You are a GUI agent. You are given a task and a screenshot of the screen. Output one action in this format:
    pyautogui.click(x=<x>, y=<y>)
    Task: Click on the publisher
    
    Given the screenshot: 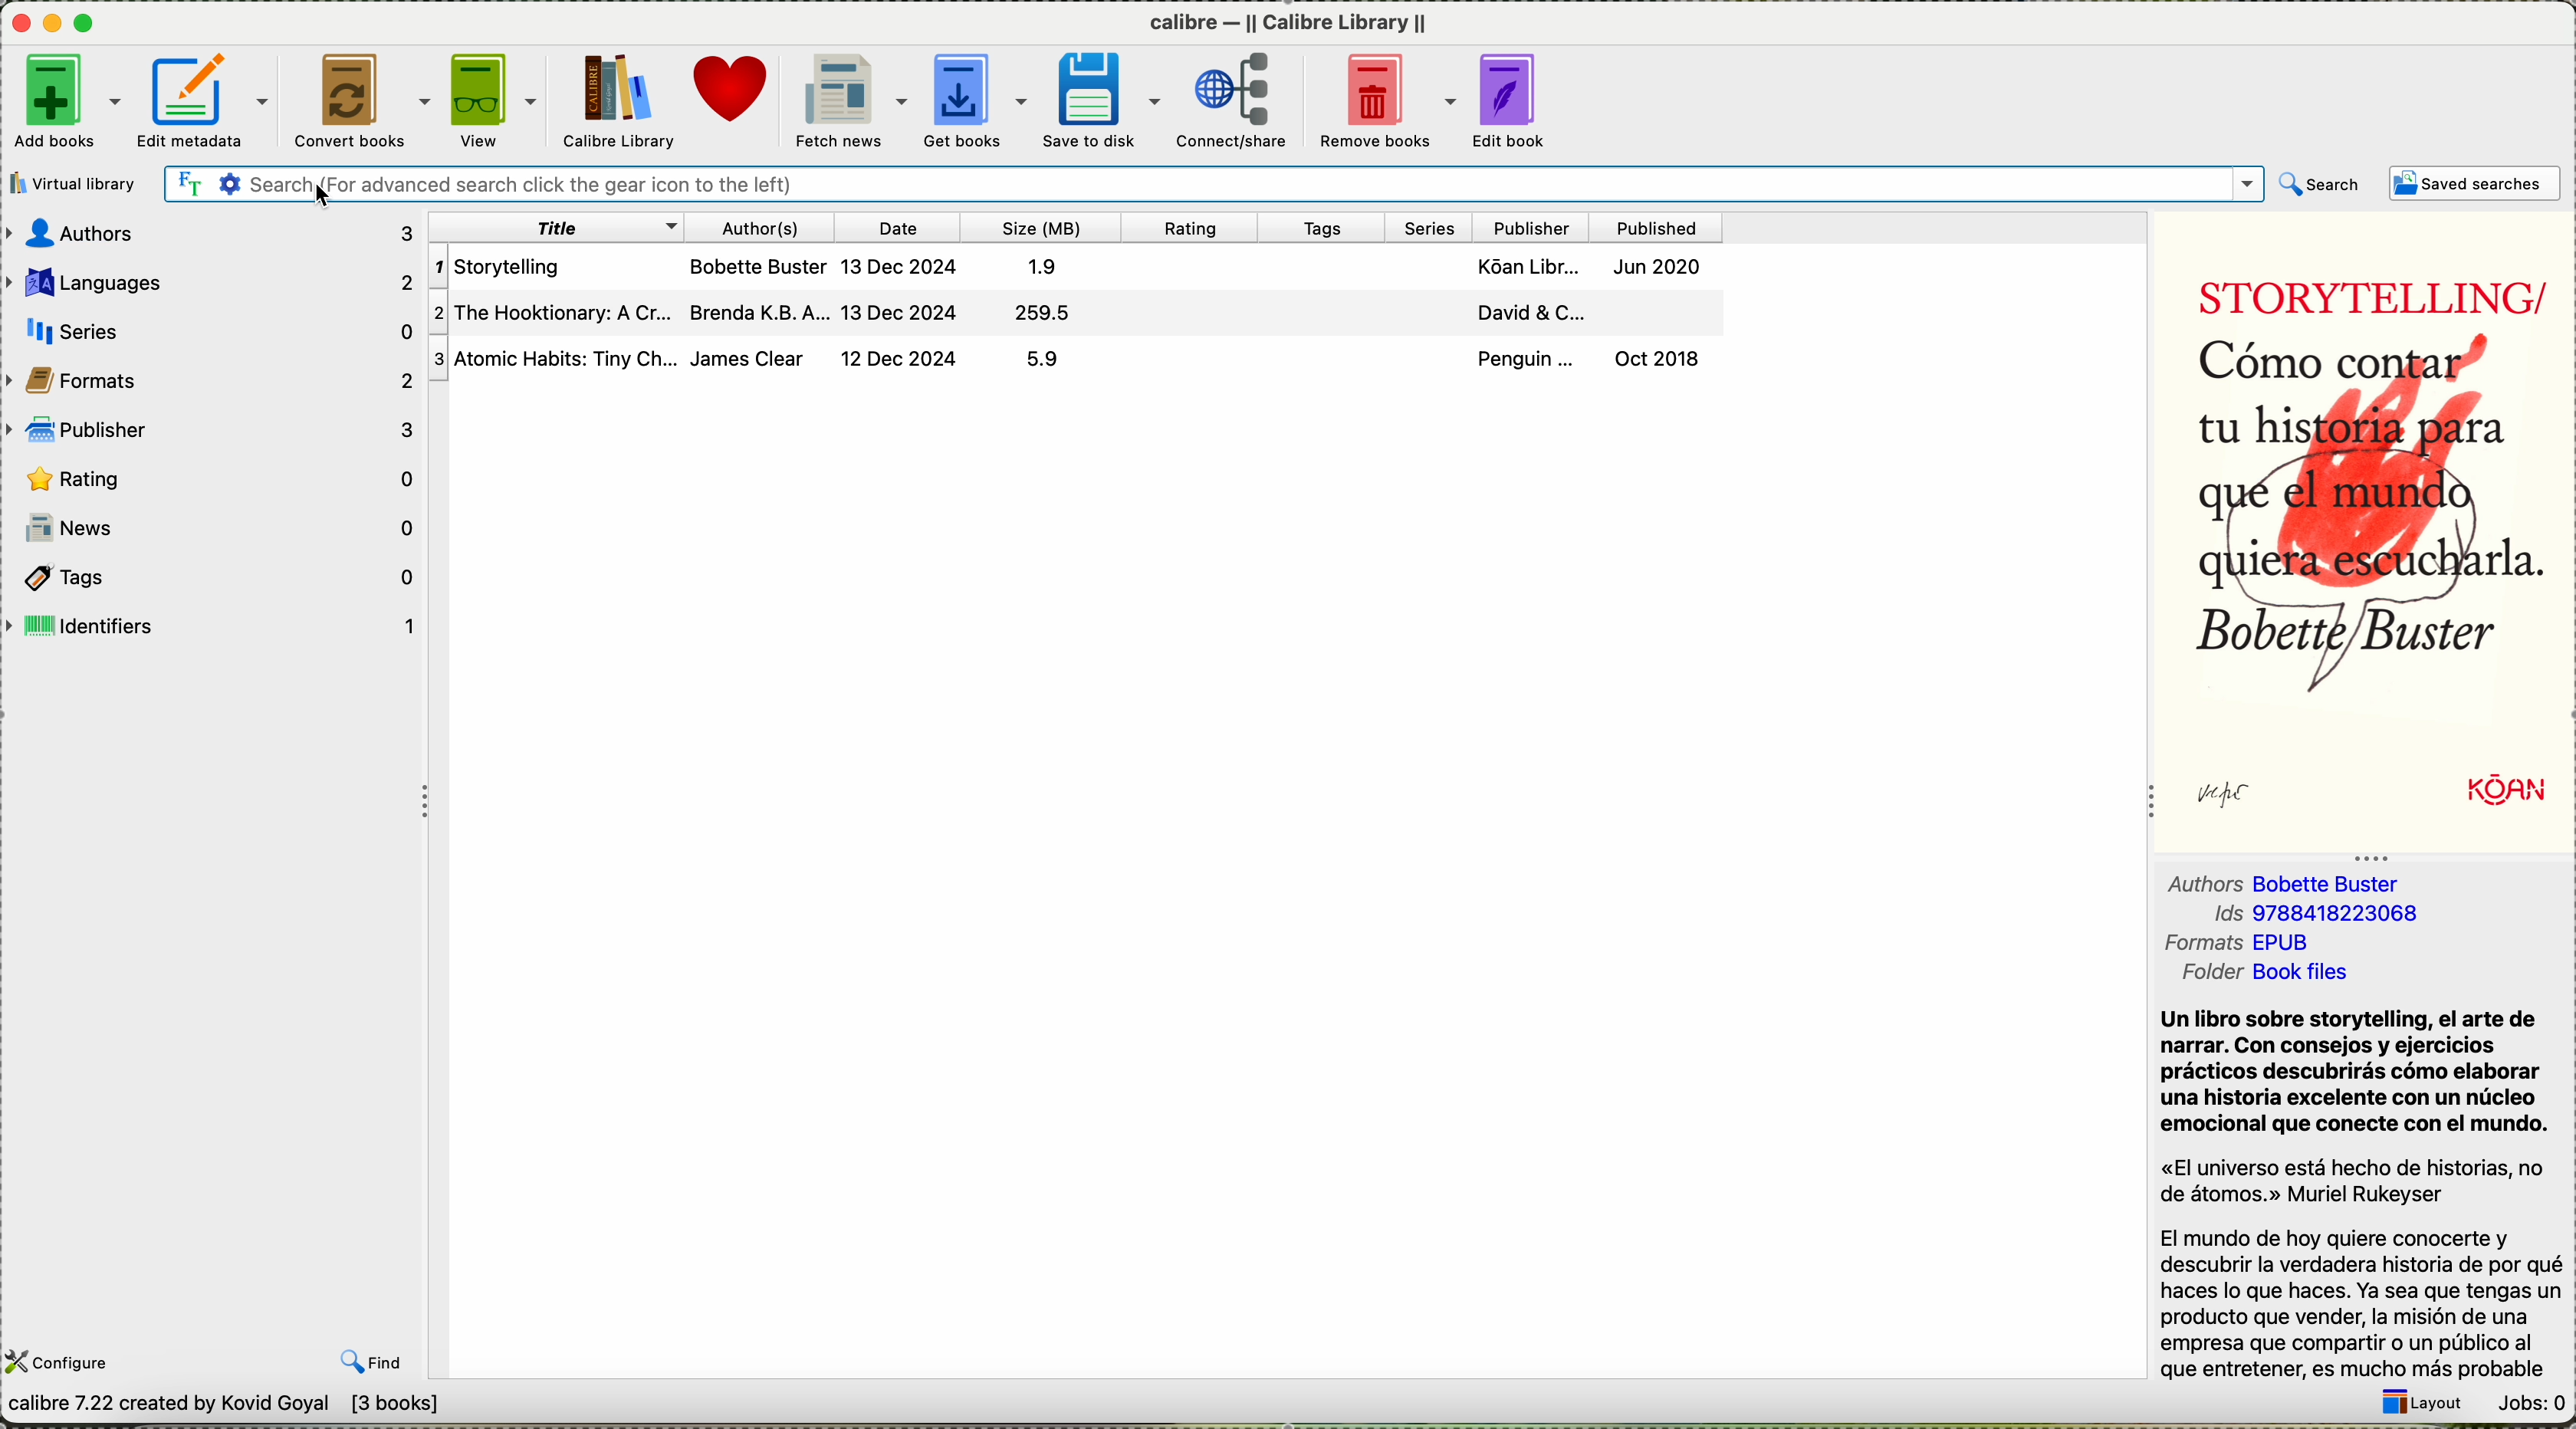 What is the action you would take?
    pyautogui.click(x=214, y=429)
    